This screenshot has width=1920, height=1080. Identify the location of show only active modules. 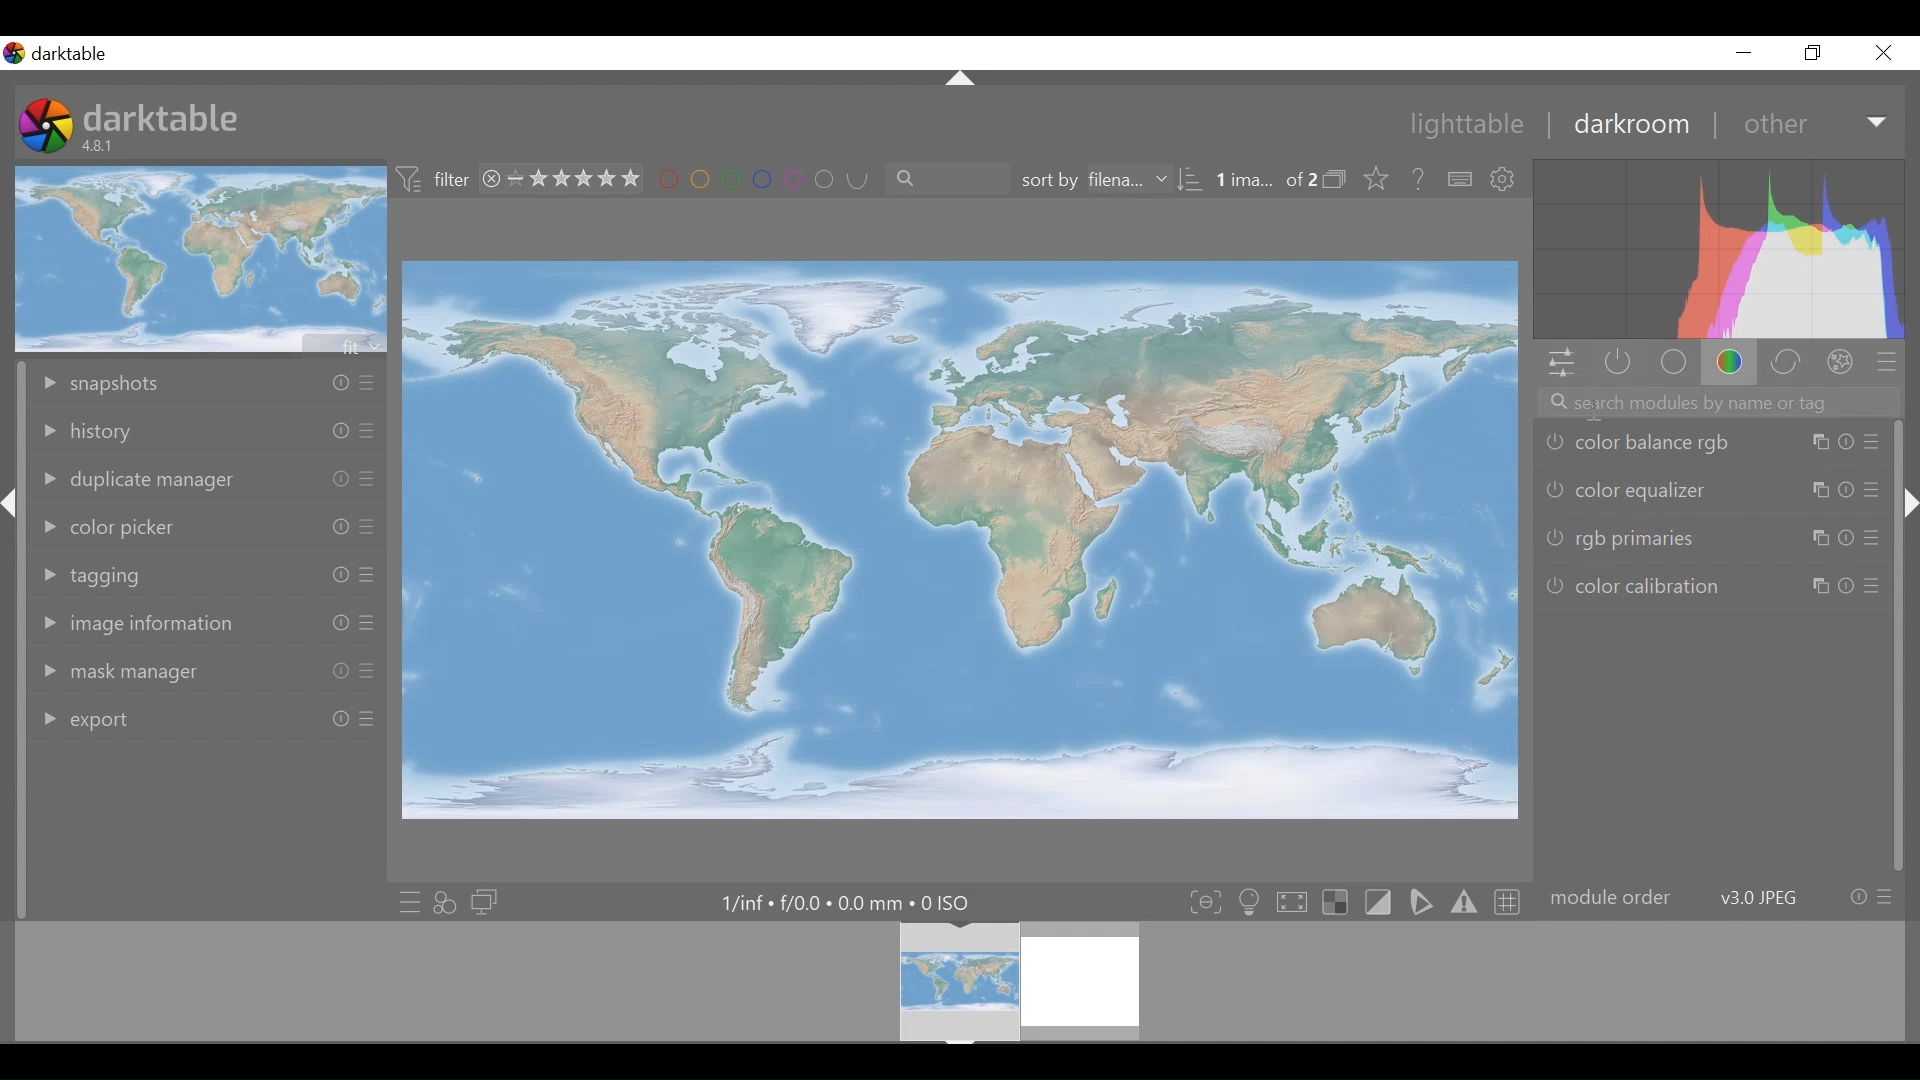
(1618, 363).